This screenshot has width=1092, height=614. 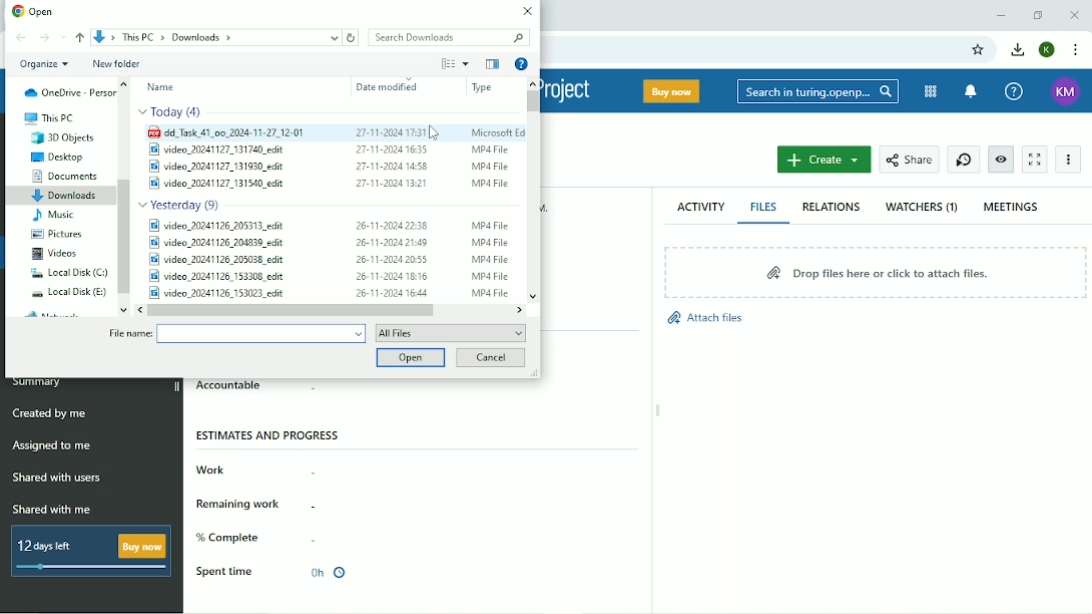 I want to click on Files, so click(x=765, y=207).